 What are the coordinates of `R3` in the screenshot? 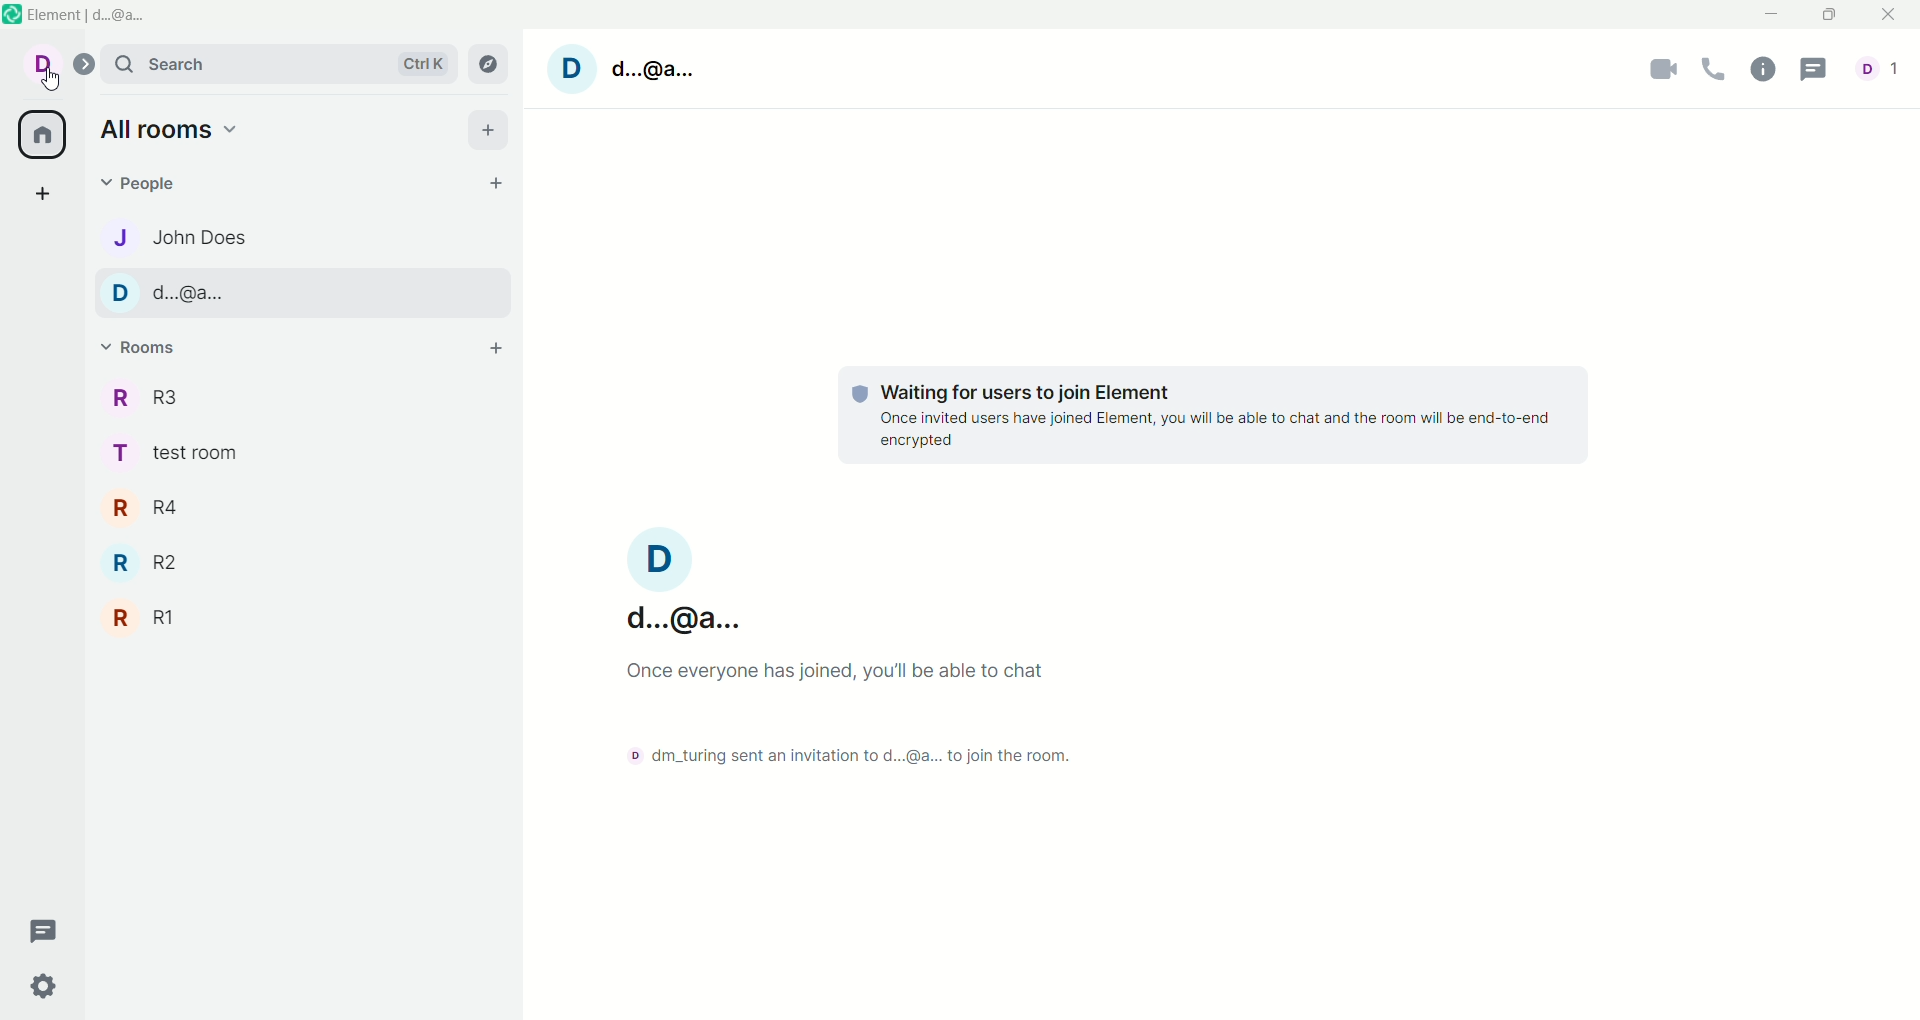 It's located at (159, 398).